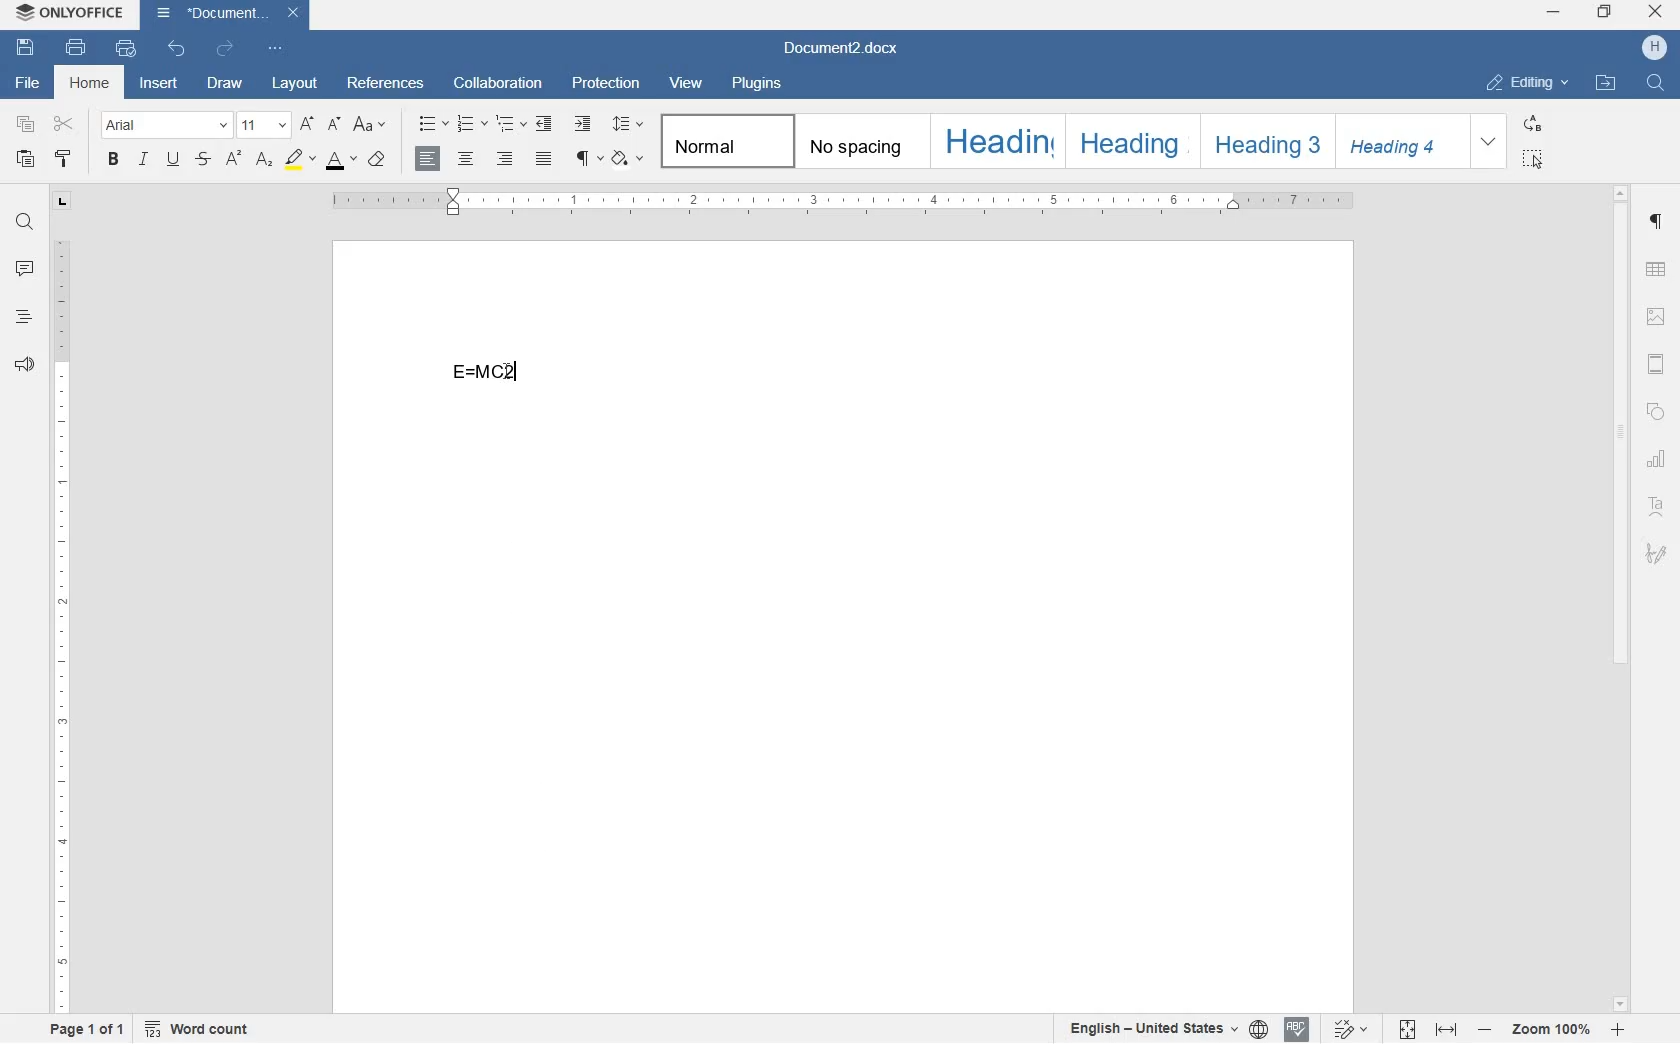 Image resolution: width=1680 pixels, height=1044 pixels. What do you see at coordinates (761, 84) in the screenshot?
I see `plugins` at bounding box center [761, 84].